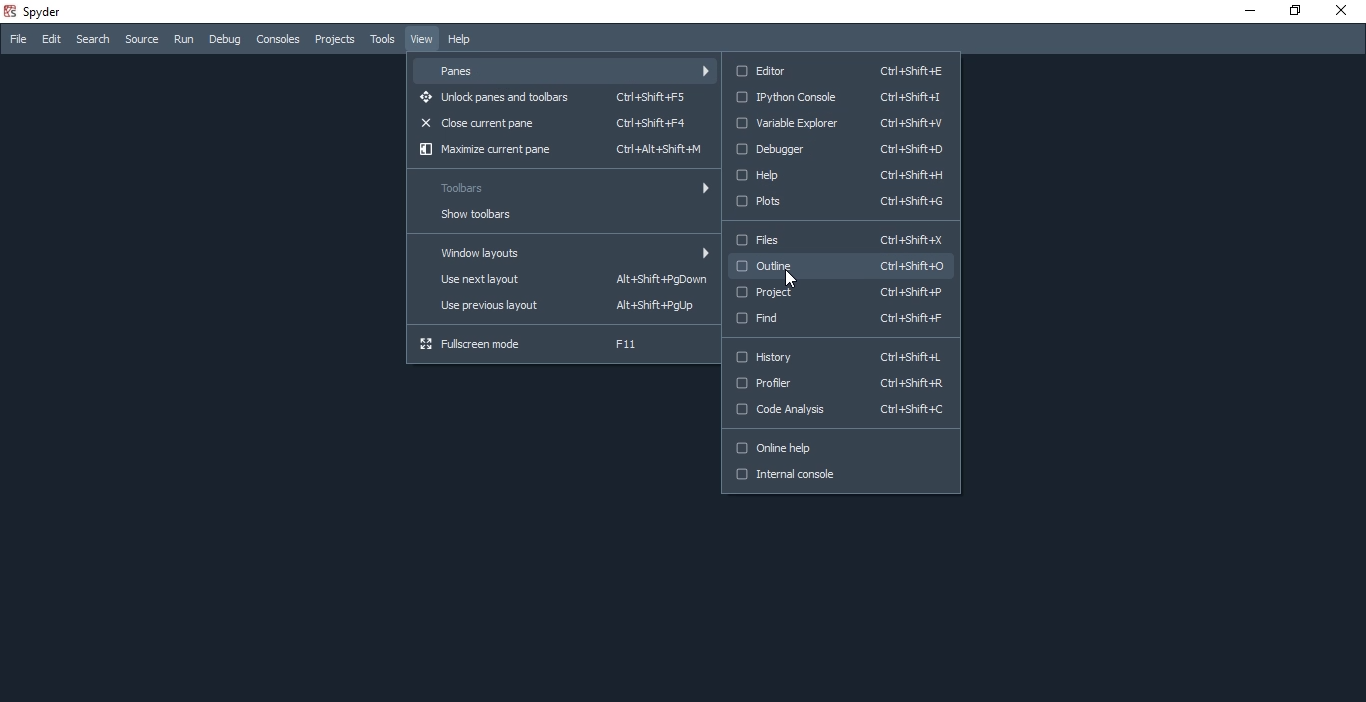 The width and height of the screenshot is (1366, 702). Describe the element at coordinates (419, 39) in the screenshot. I see `View` at that location.